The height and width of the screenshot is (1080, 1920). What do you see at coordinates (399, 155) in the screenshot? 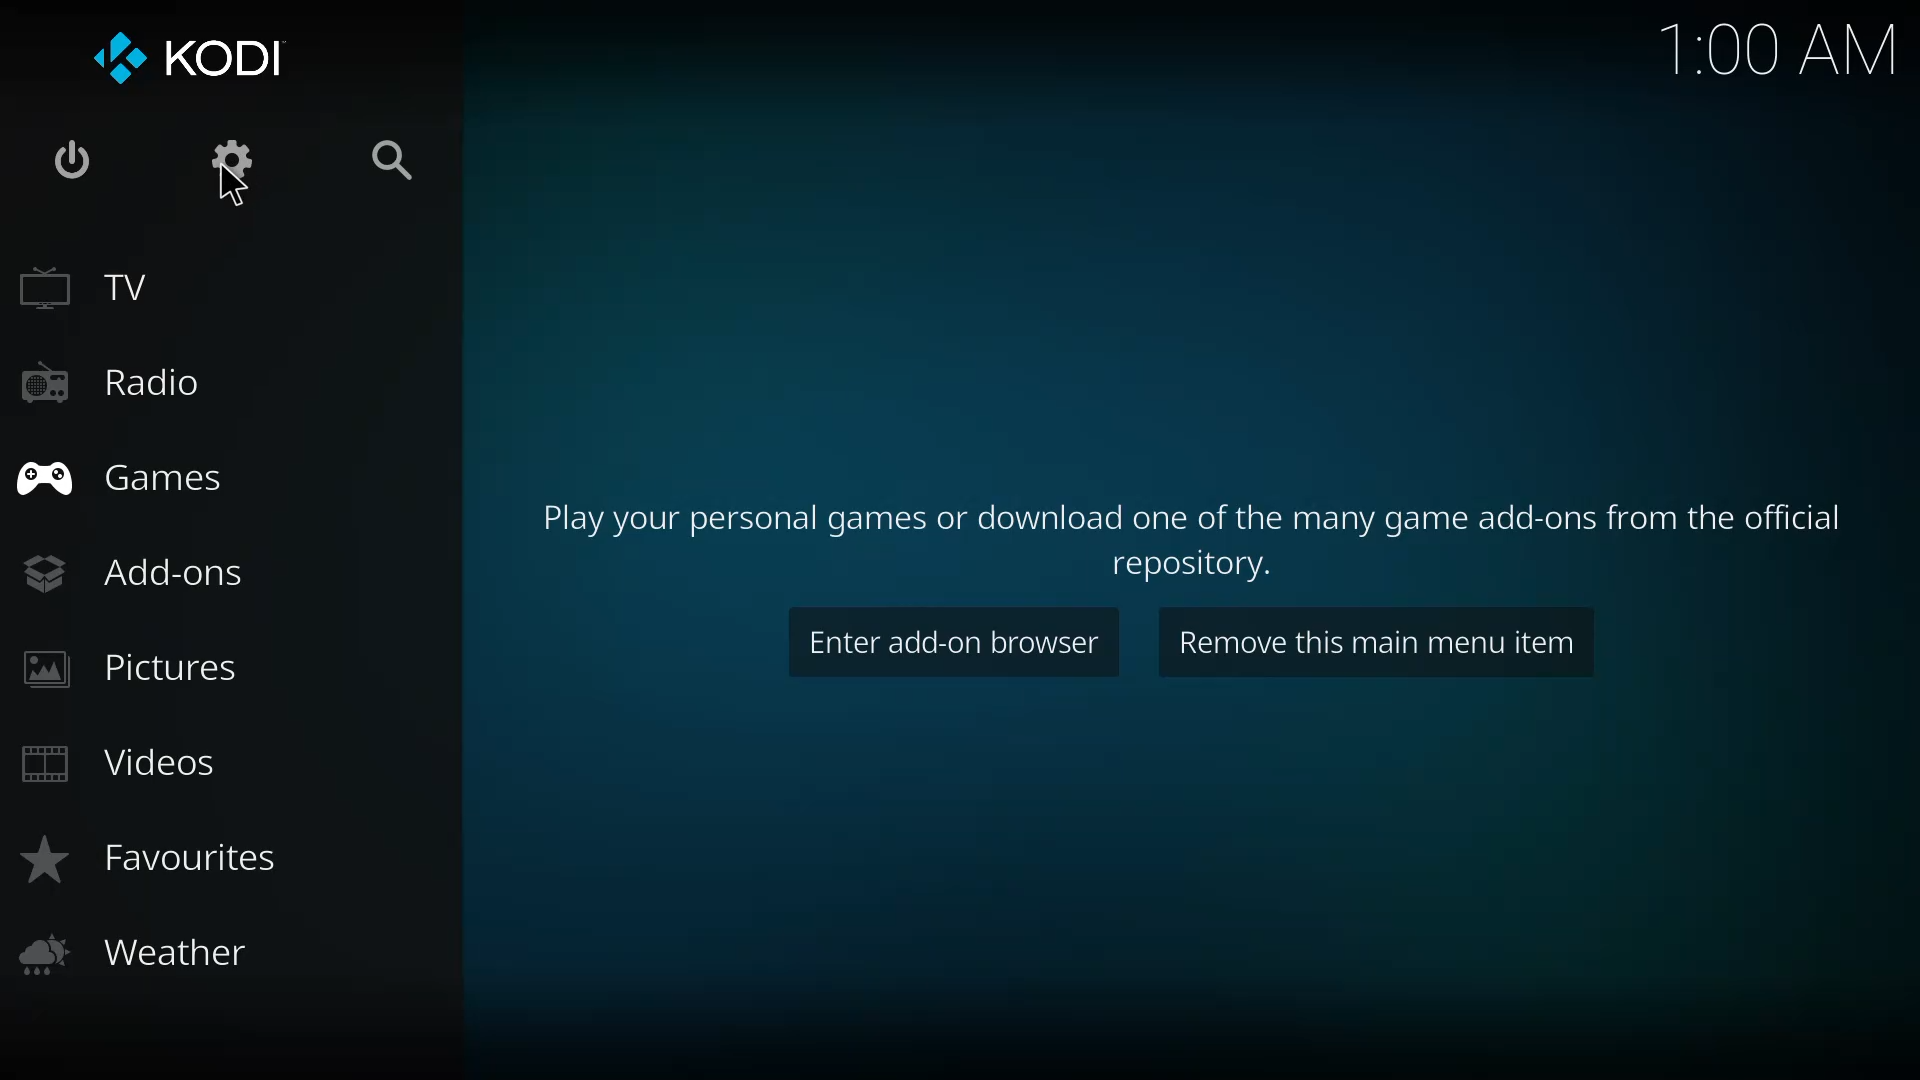
I see `search` at bounding box center [399, 155].